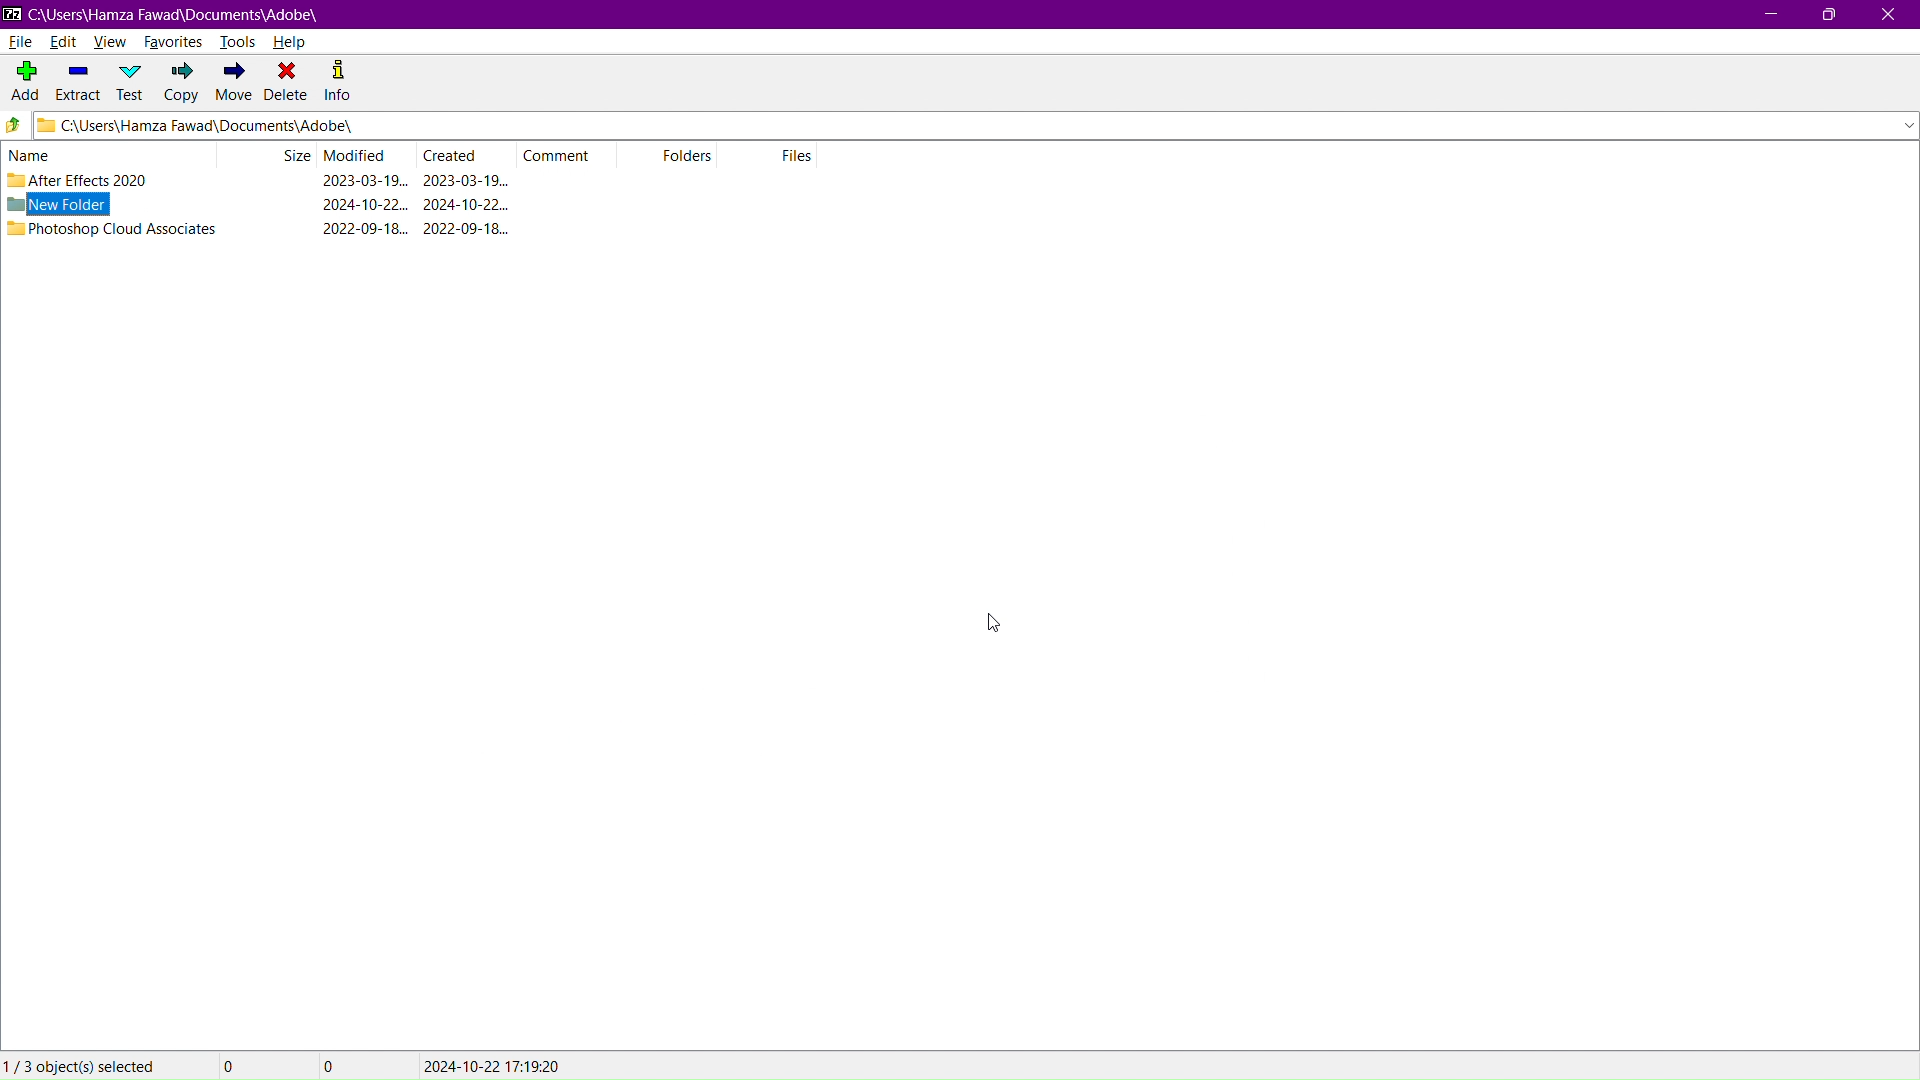 This screenshot has width=1920, height=1080. What do you see at coordinates (94, 179) in the screenshot?
I see `After Effects 2020` at bounding box center [94, 179].